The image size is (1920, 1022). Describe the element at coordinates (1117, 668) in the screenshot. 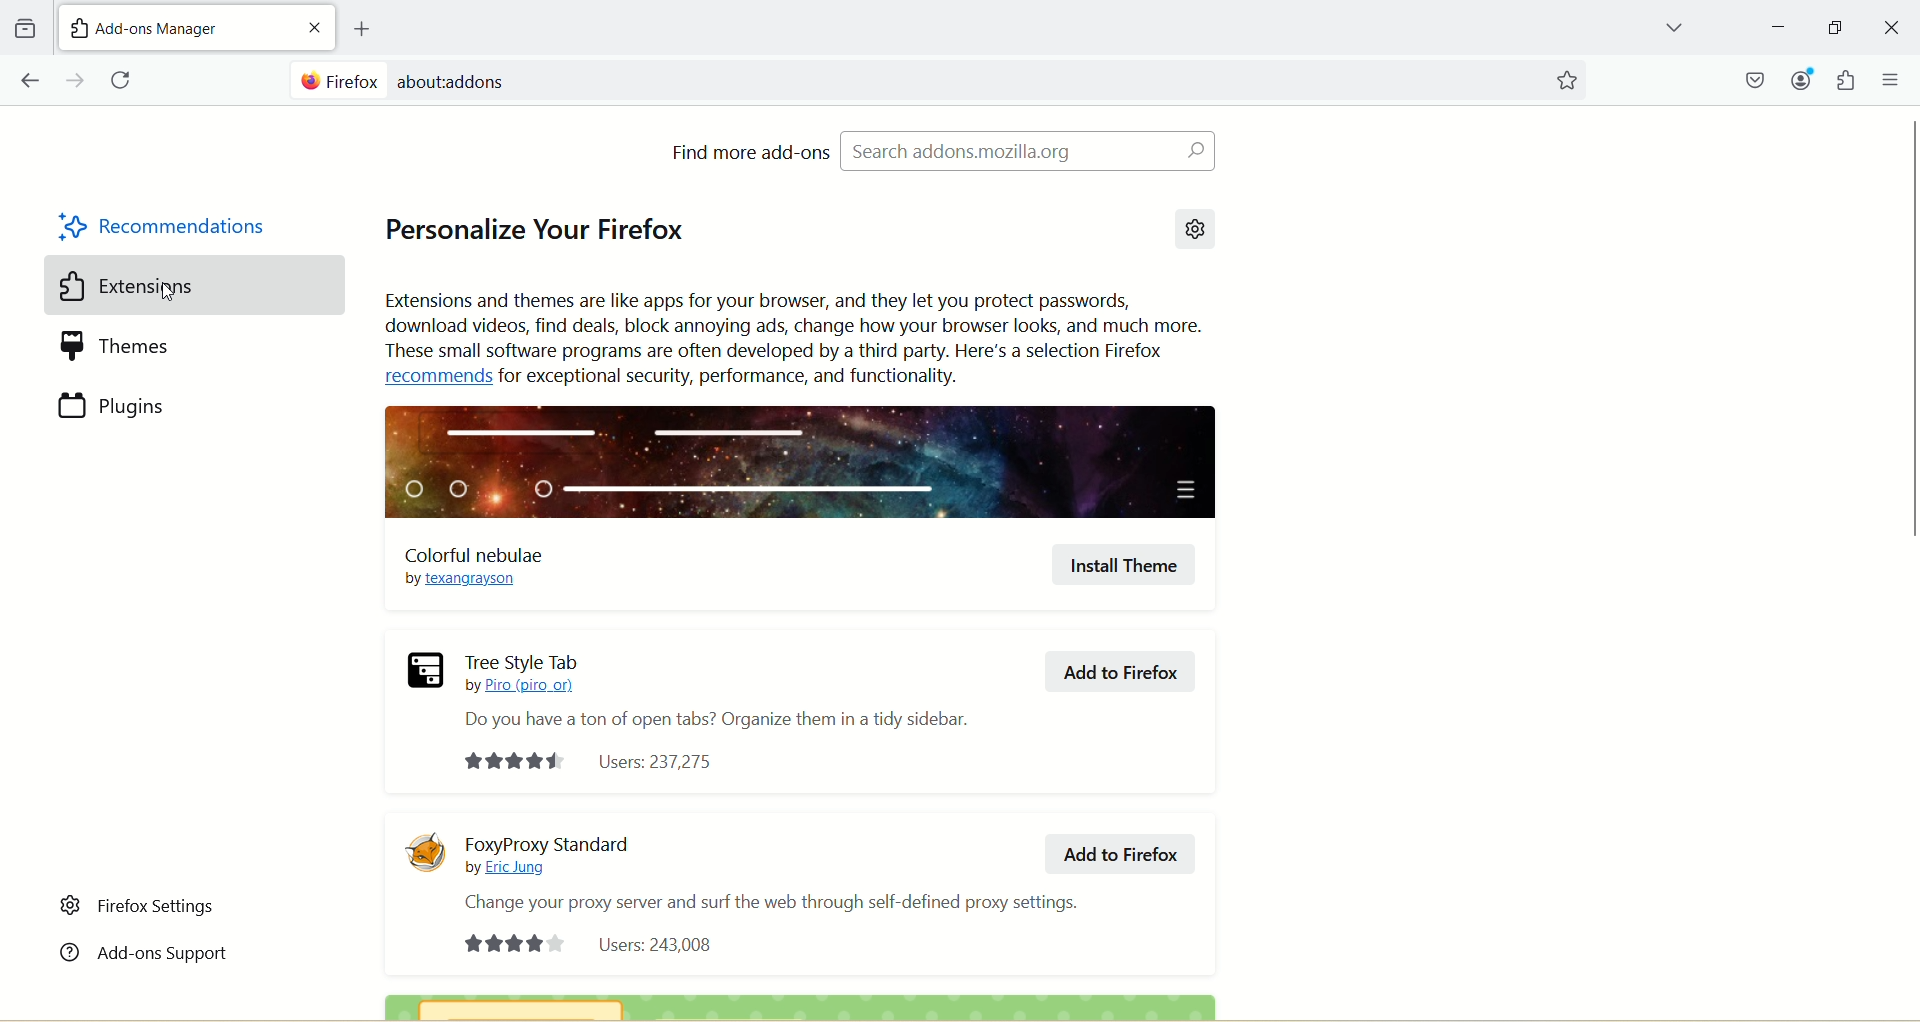

I see `Add to firefox` at that location.